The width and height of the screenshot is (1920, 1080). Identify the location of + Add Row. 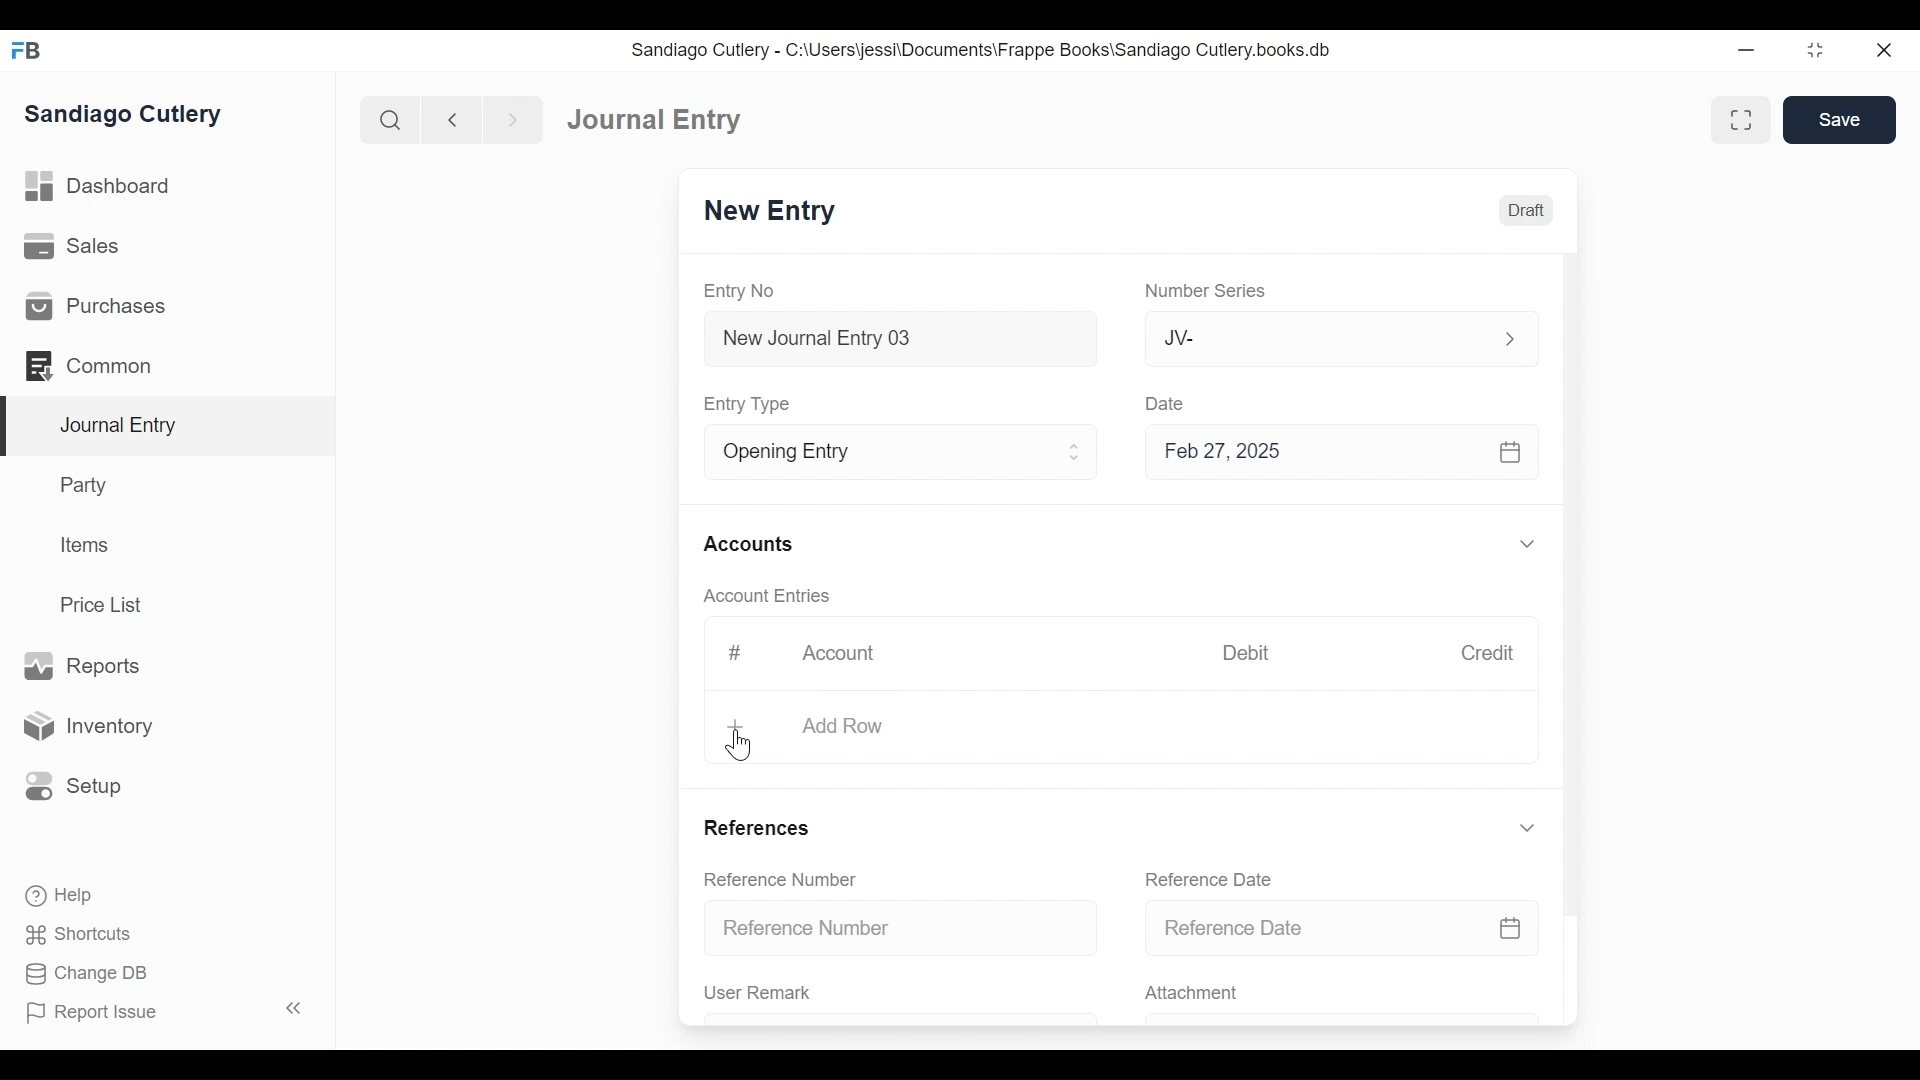
(823, 726).